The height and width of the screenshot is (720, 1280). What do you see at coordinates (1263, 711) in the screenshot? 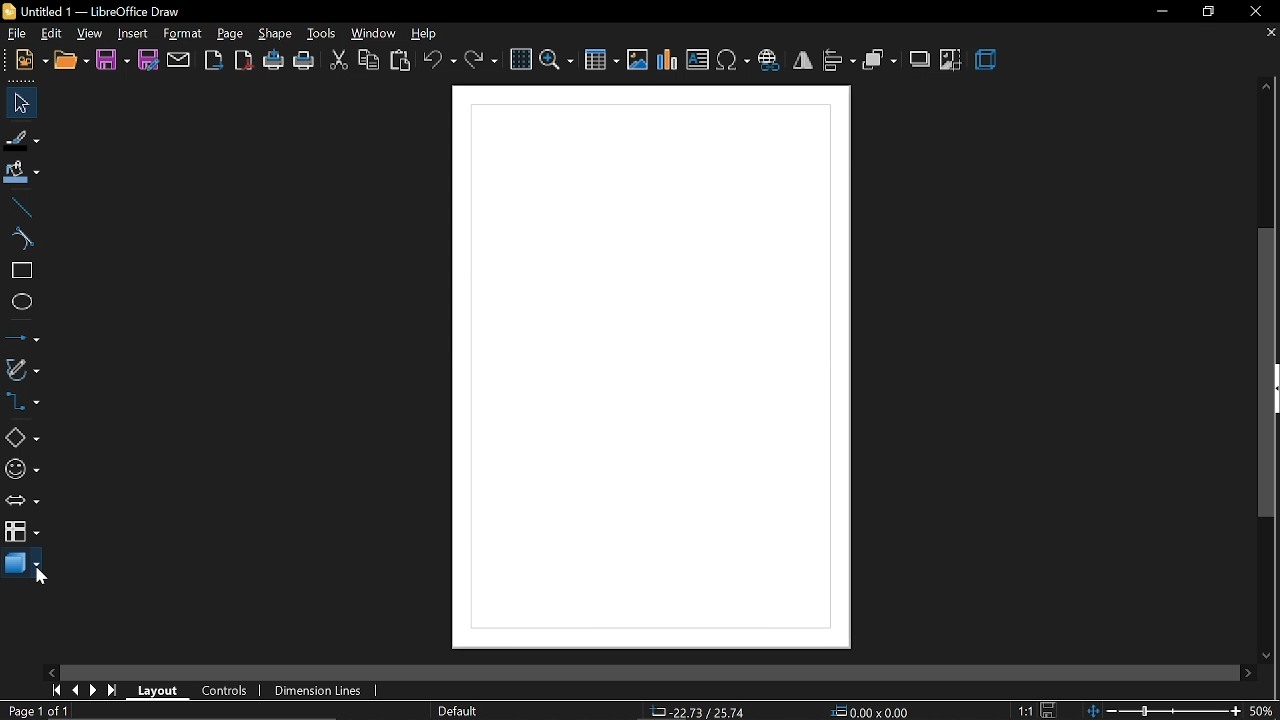
I see `current zoom` at bounding box center [1263, 711].